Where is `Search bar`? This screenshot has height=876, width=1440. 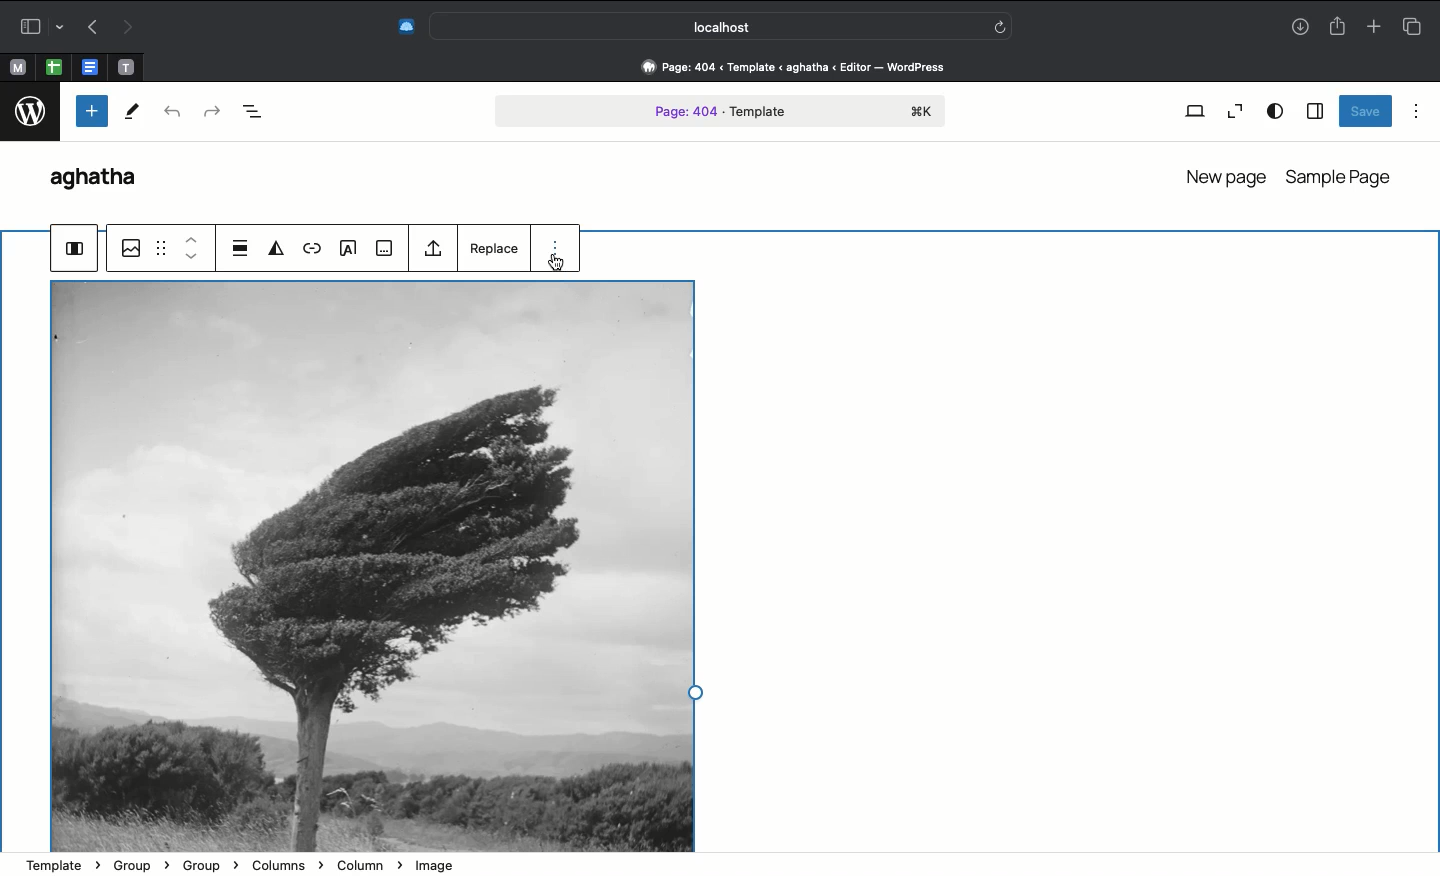 Search bar is located at coordinates (723, 25).